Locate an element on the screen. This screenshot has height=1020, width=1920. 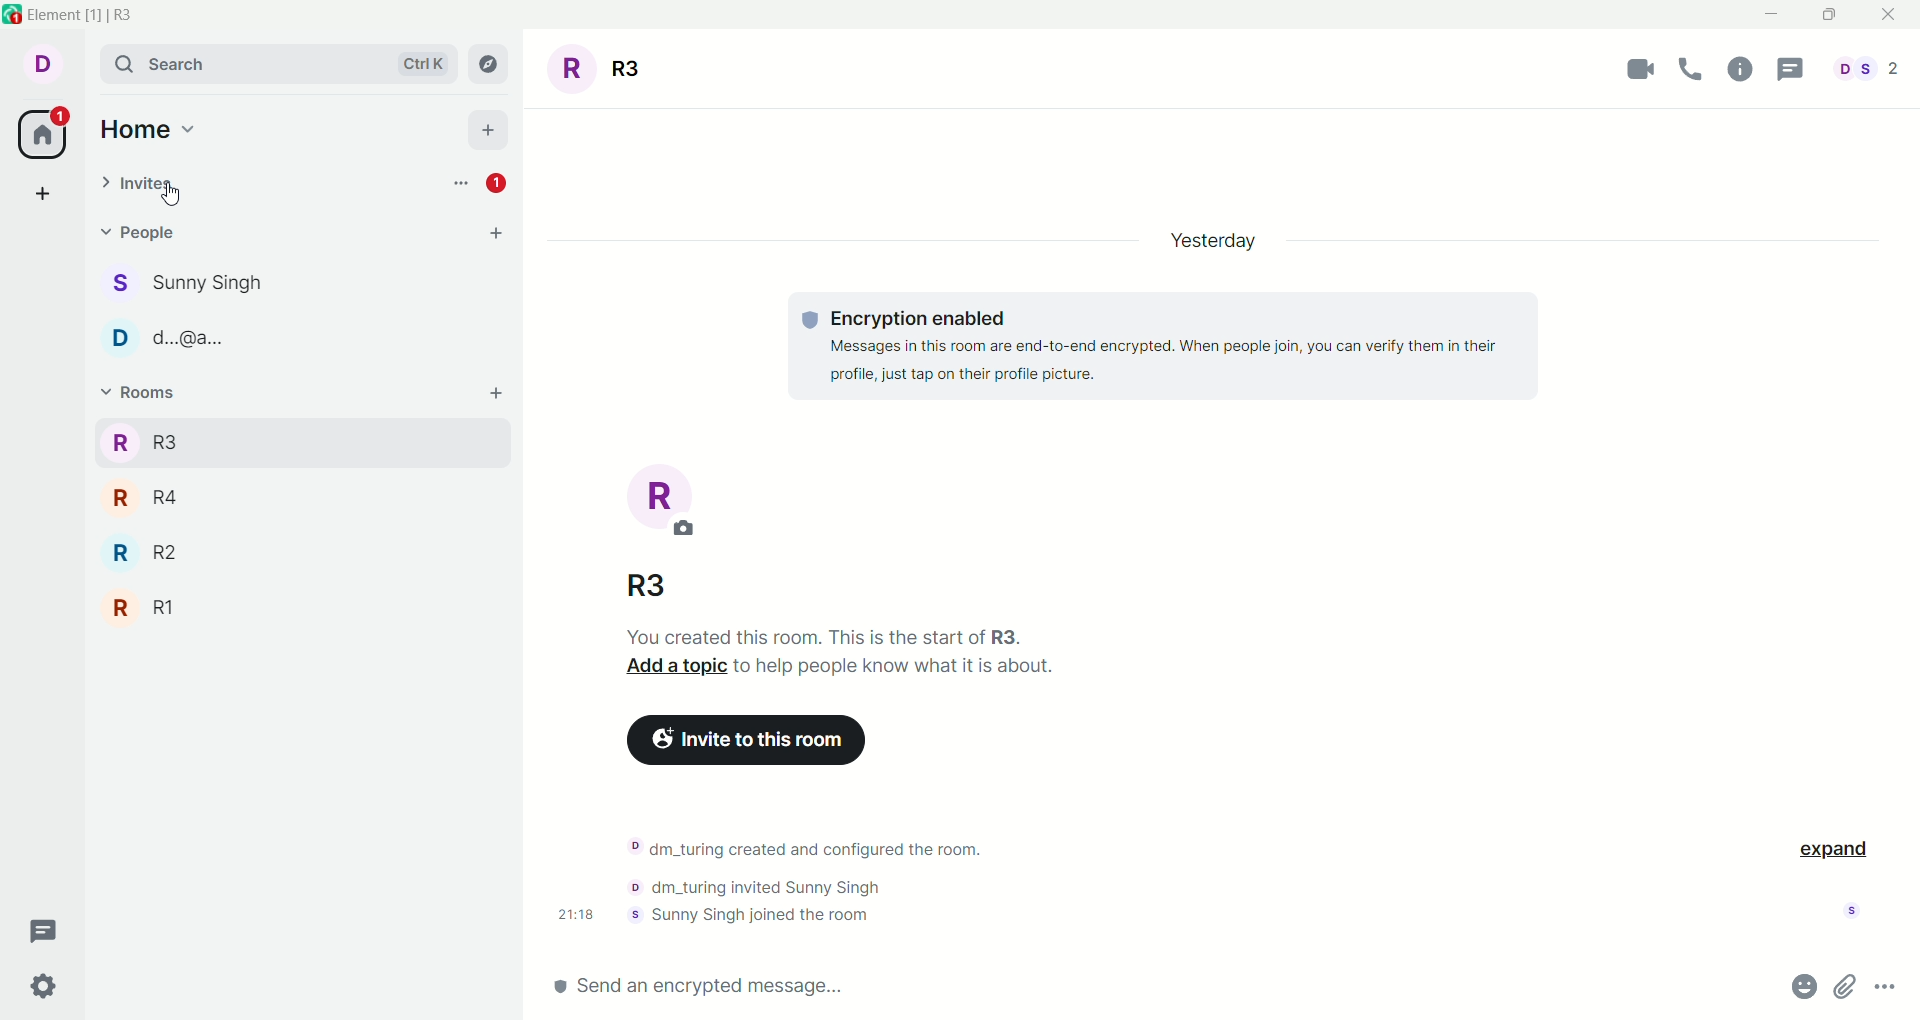
sunny singh is located at coordinates (309, 286).